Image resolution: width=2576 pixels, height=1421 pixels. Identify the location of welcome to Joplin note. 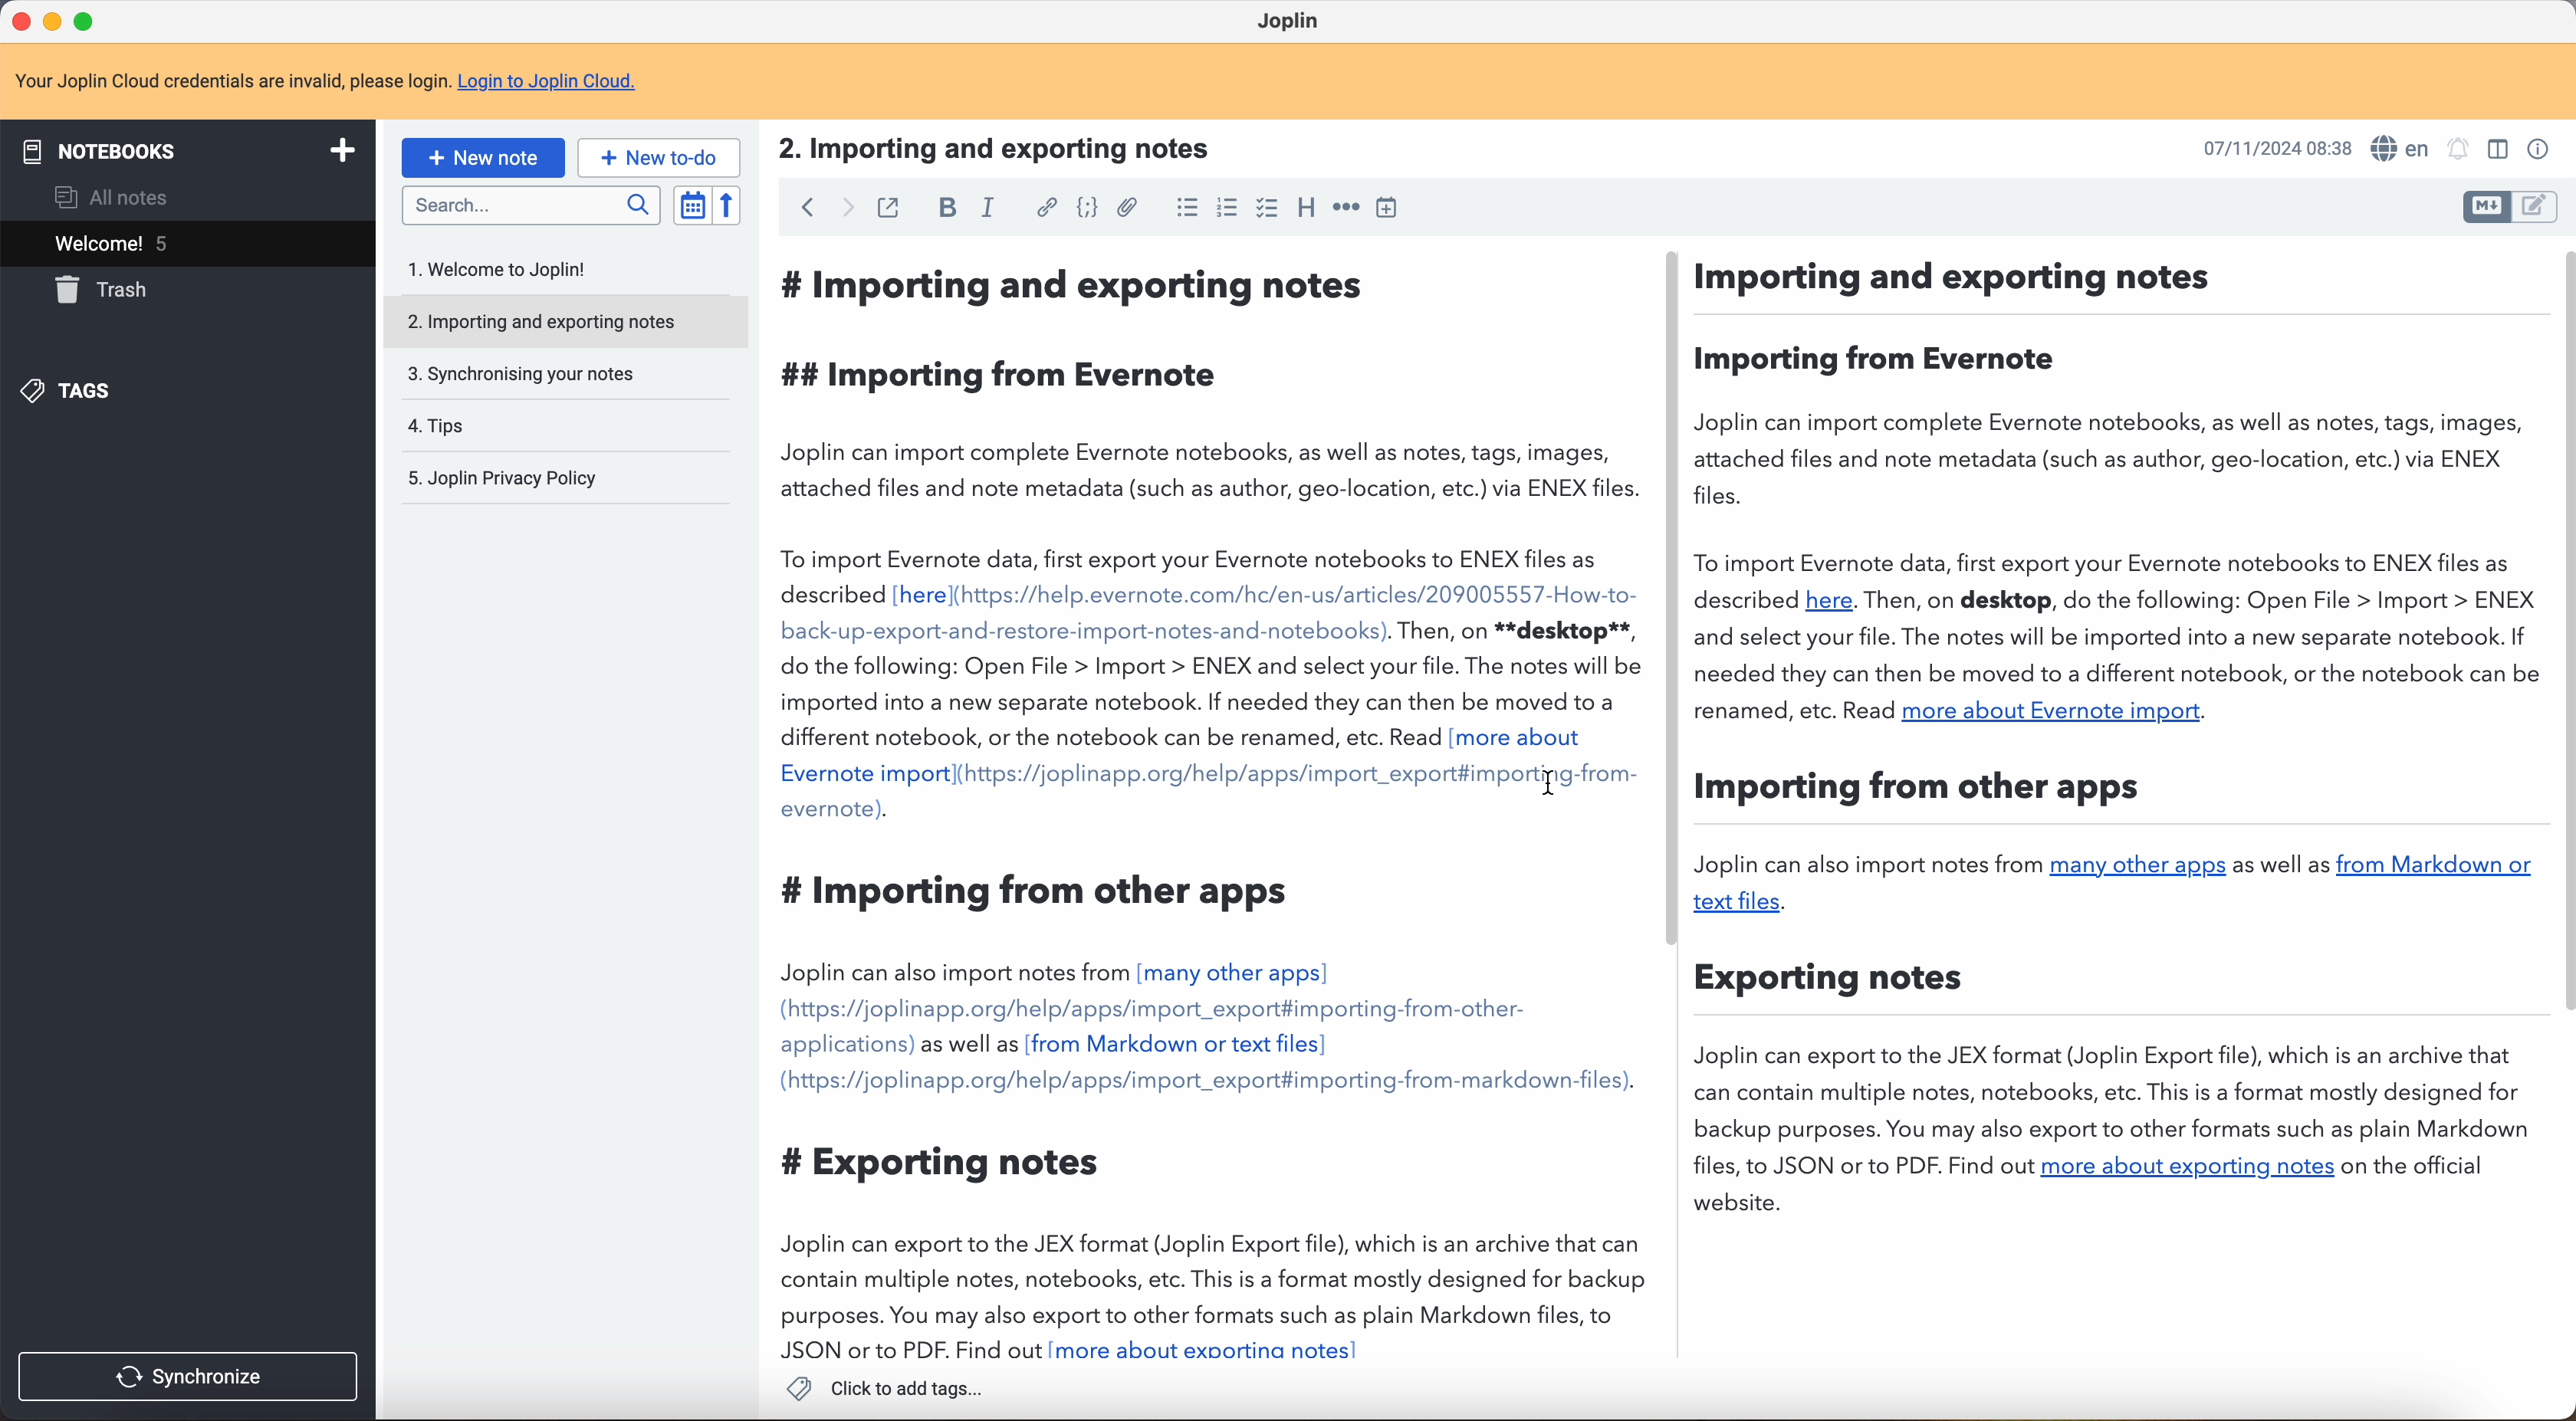
(507, 270).